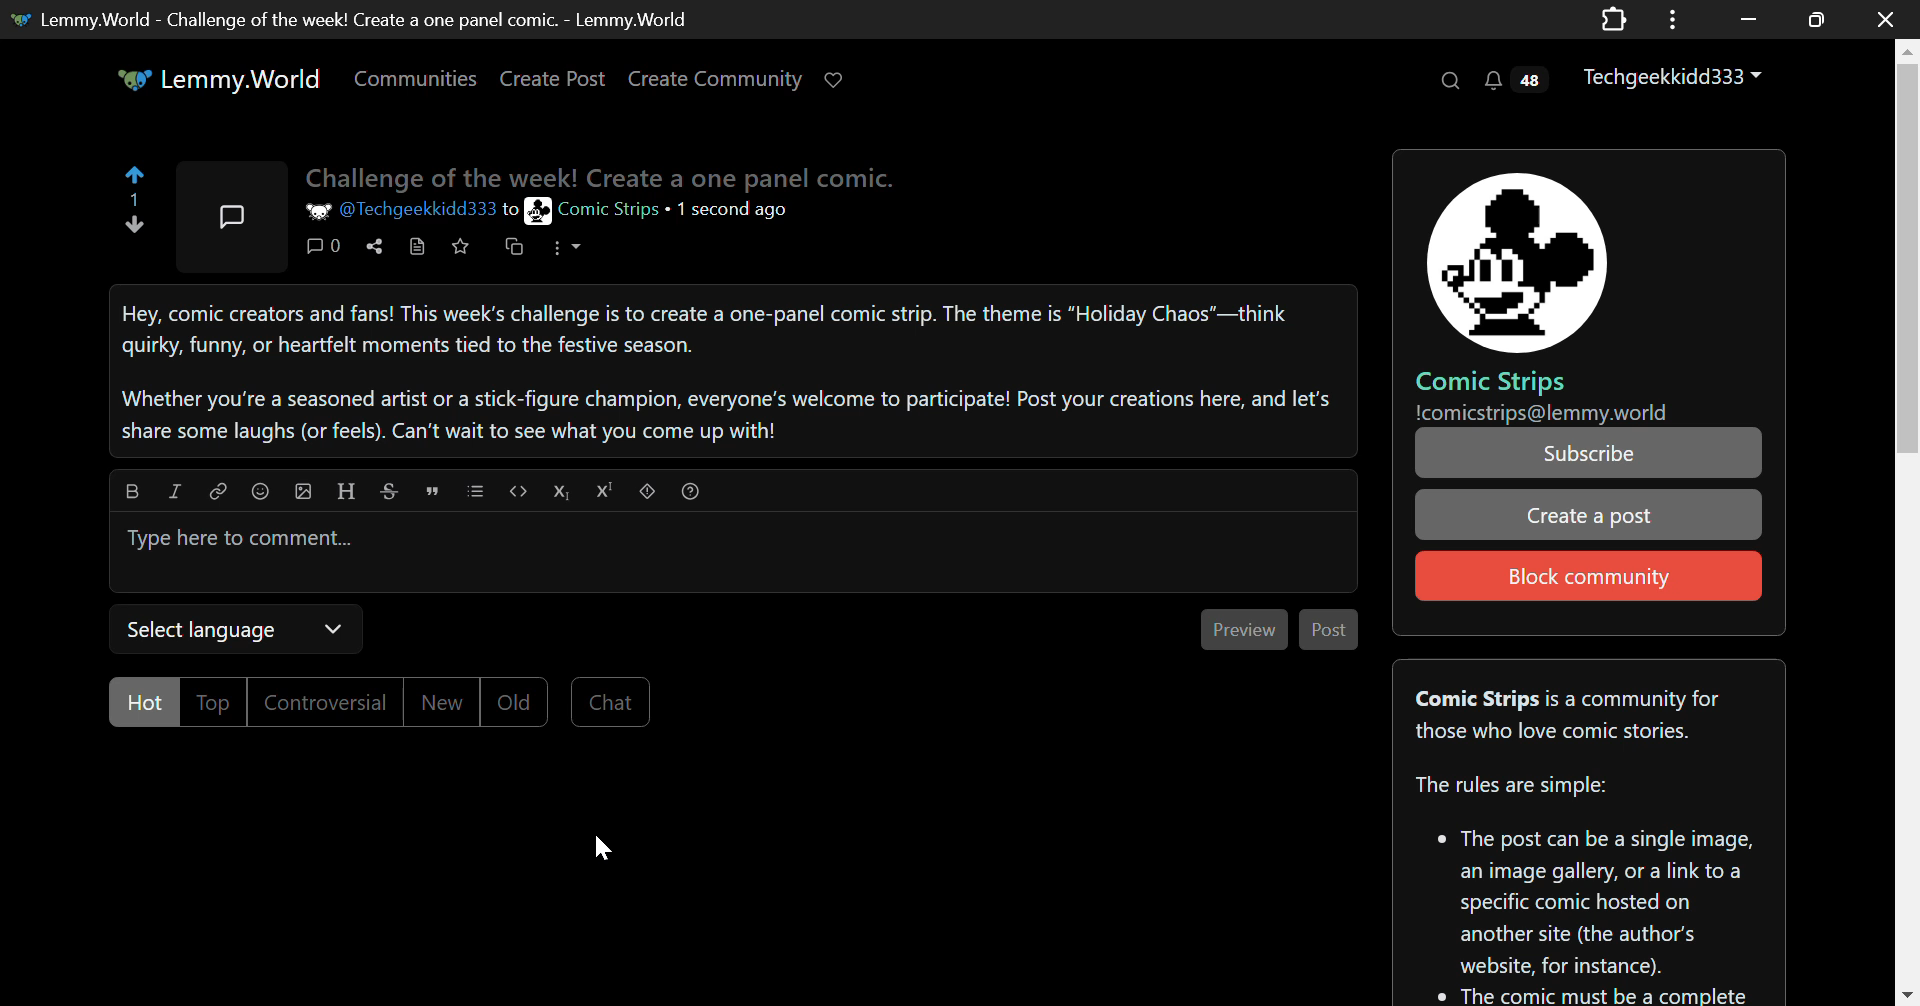  I want to click on Search , so click(1449, 80).